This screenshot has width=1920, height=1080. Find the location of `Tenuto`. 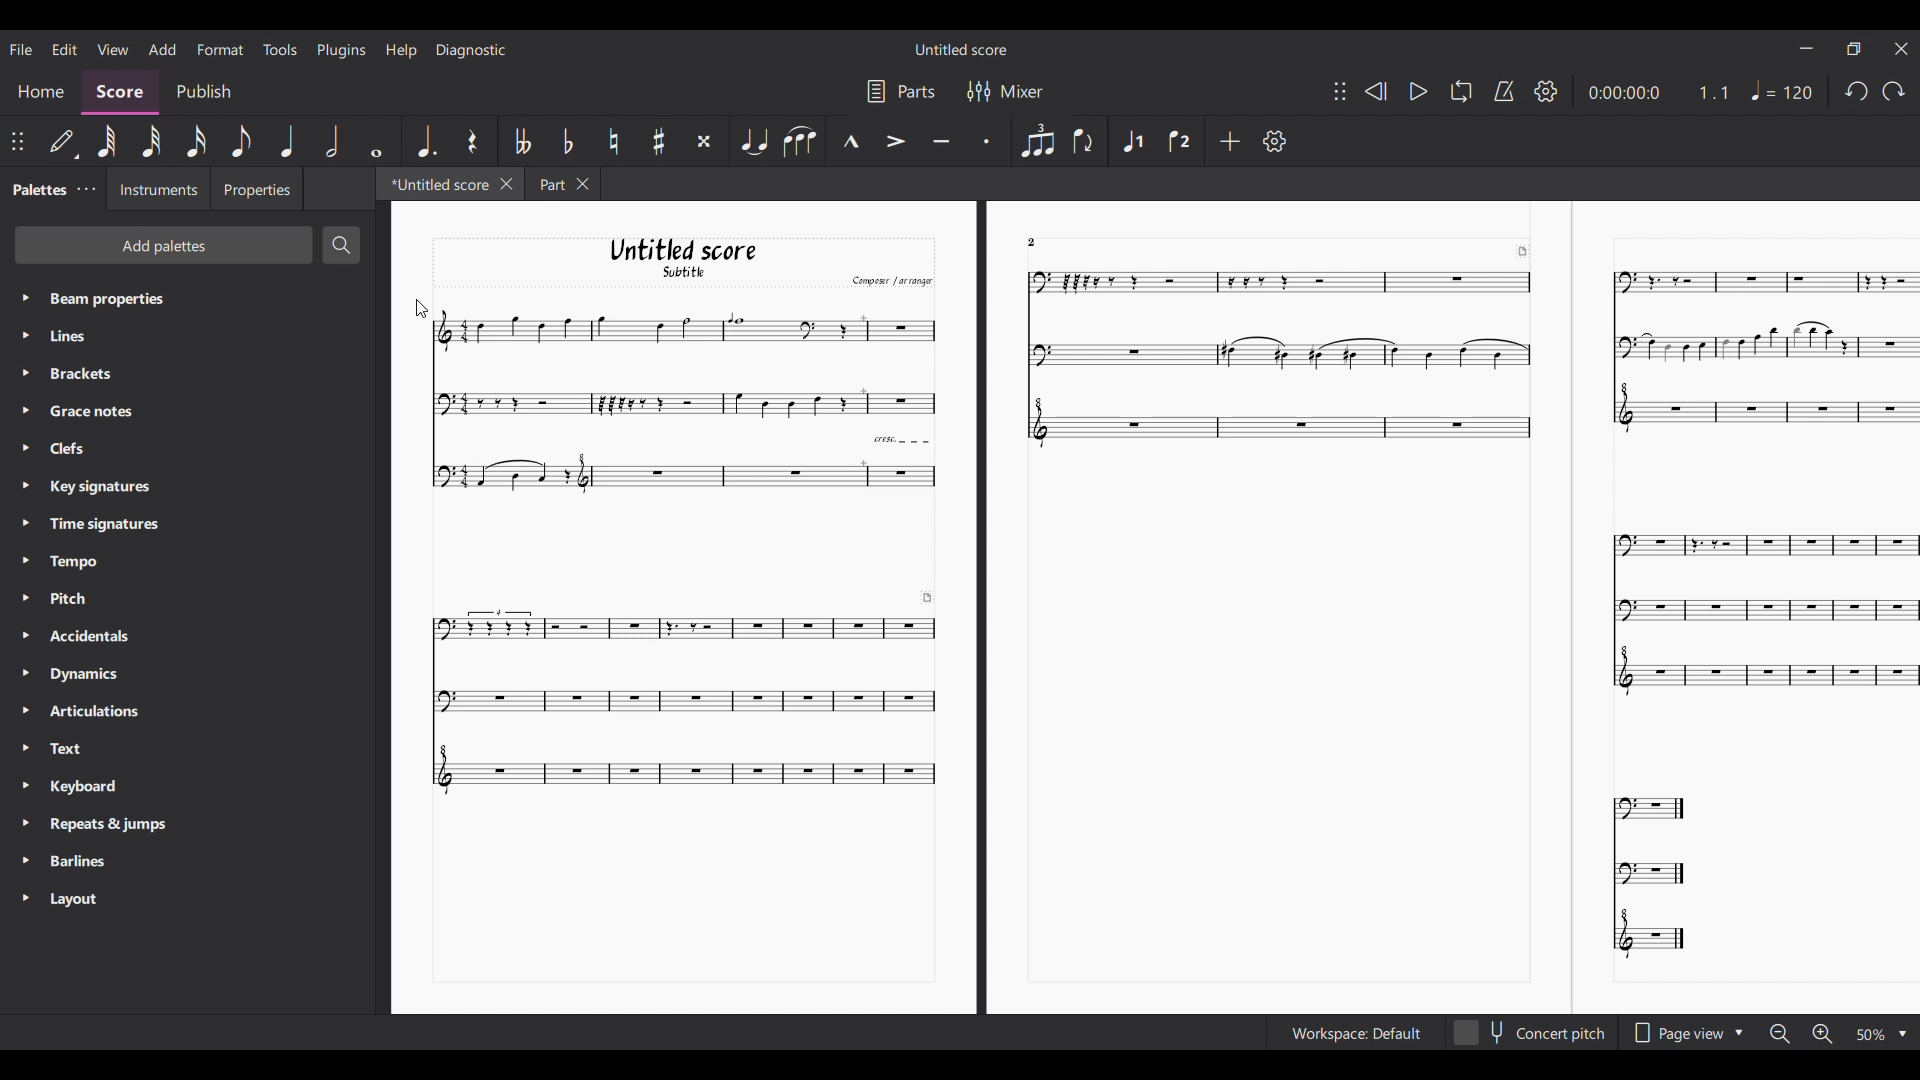

Tenuto is located at coordinates (940, 139).